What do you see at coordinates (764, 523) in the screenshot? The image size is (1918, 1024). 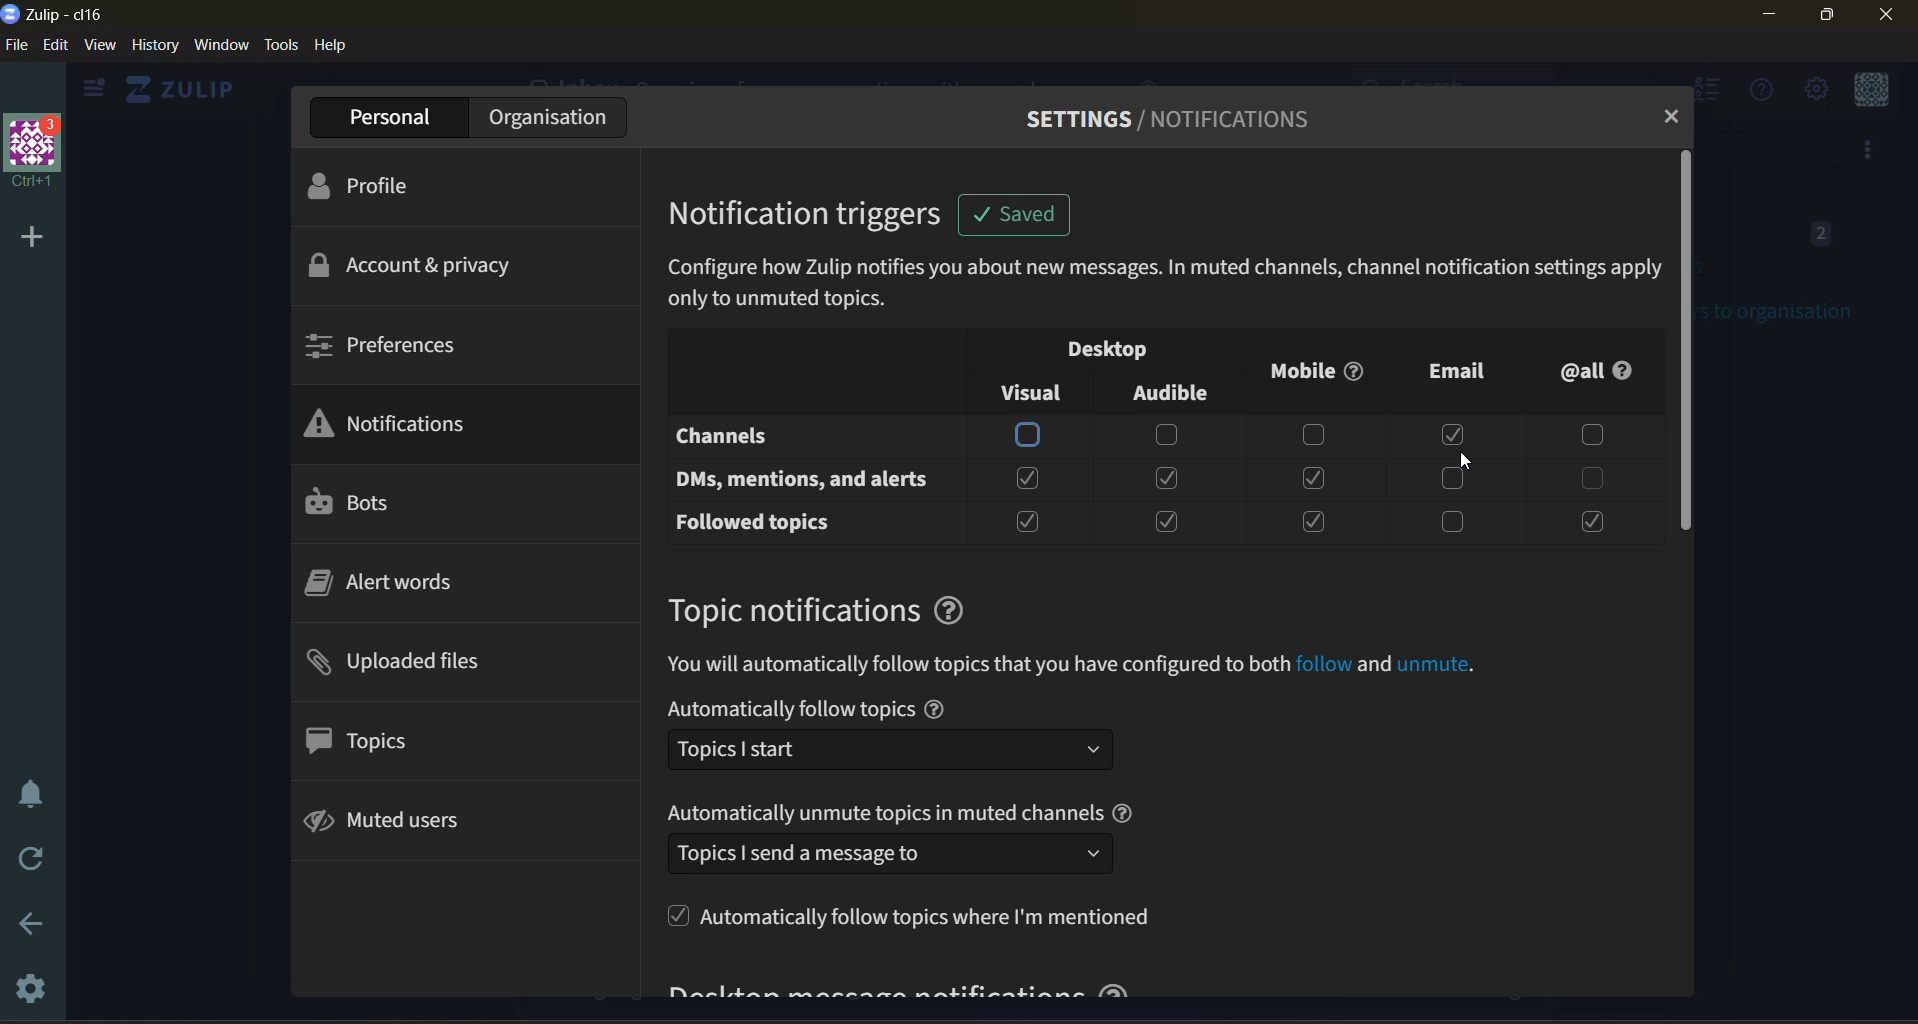 I see `followed topics` at bounding box center [764, 523].